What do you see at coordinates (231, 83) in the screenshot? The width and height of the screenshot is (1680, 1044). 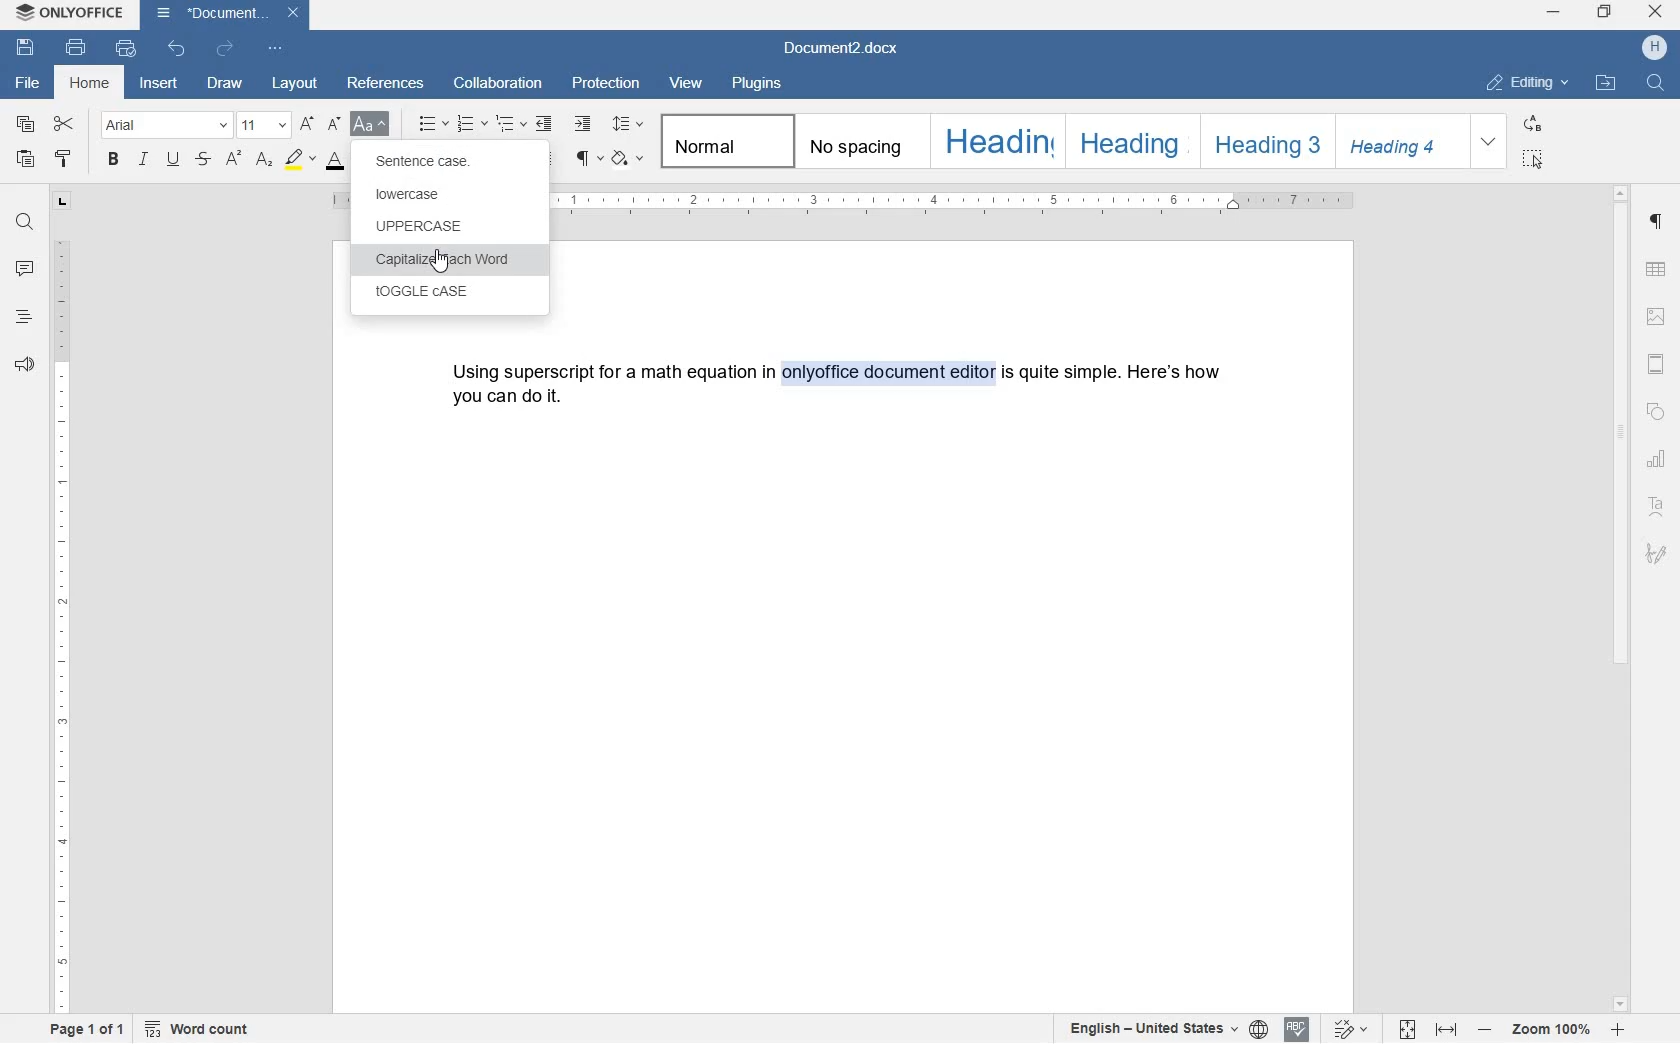 I see `draw` at bounding box center [231, 83].